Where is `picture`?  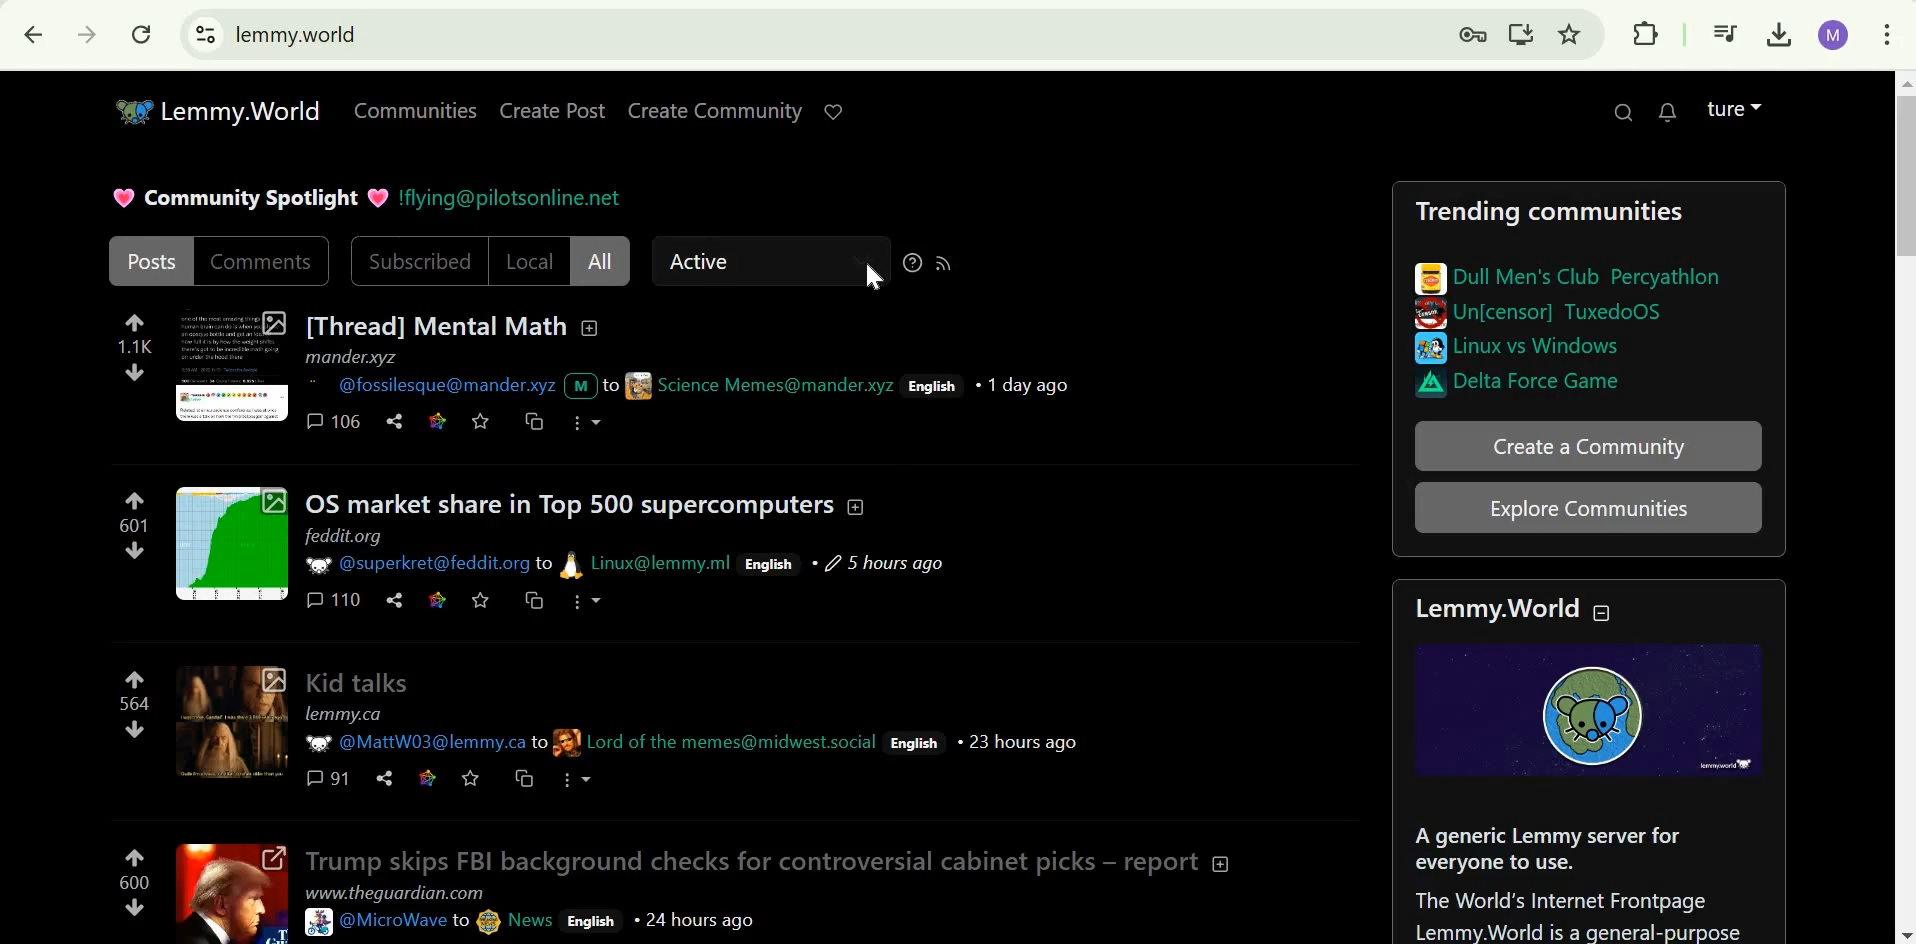
picture is located at coordinates (567, 741).